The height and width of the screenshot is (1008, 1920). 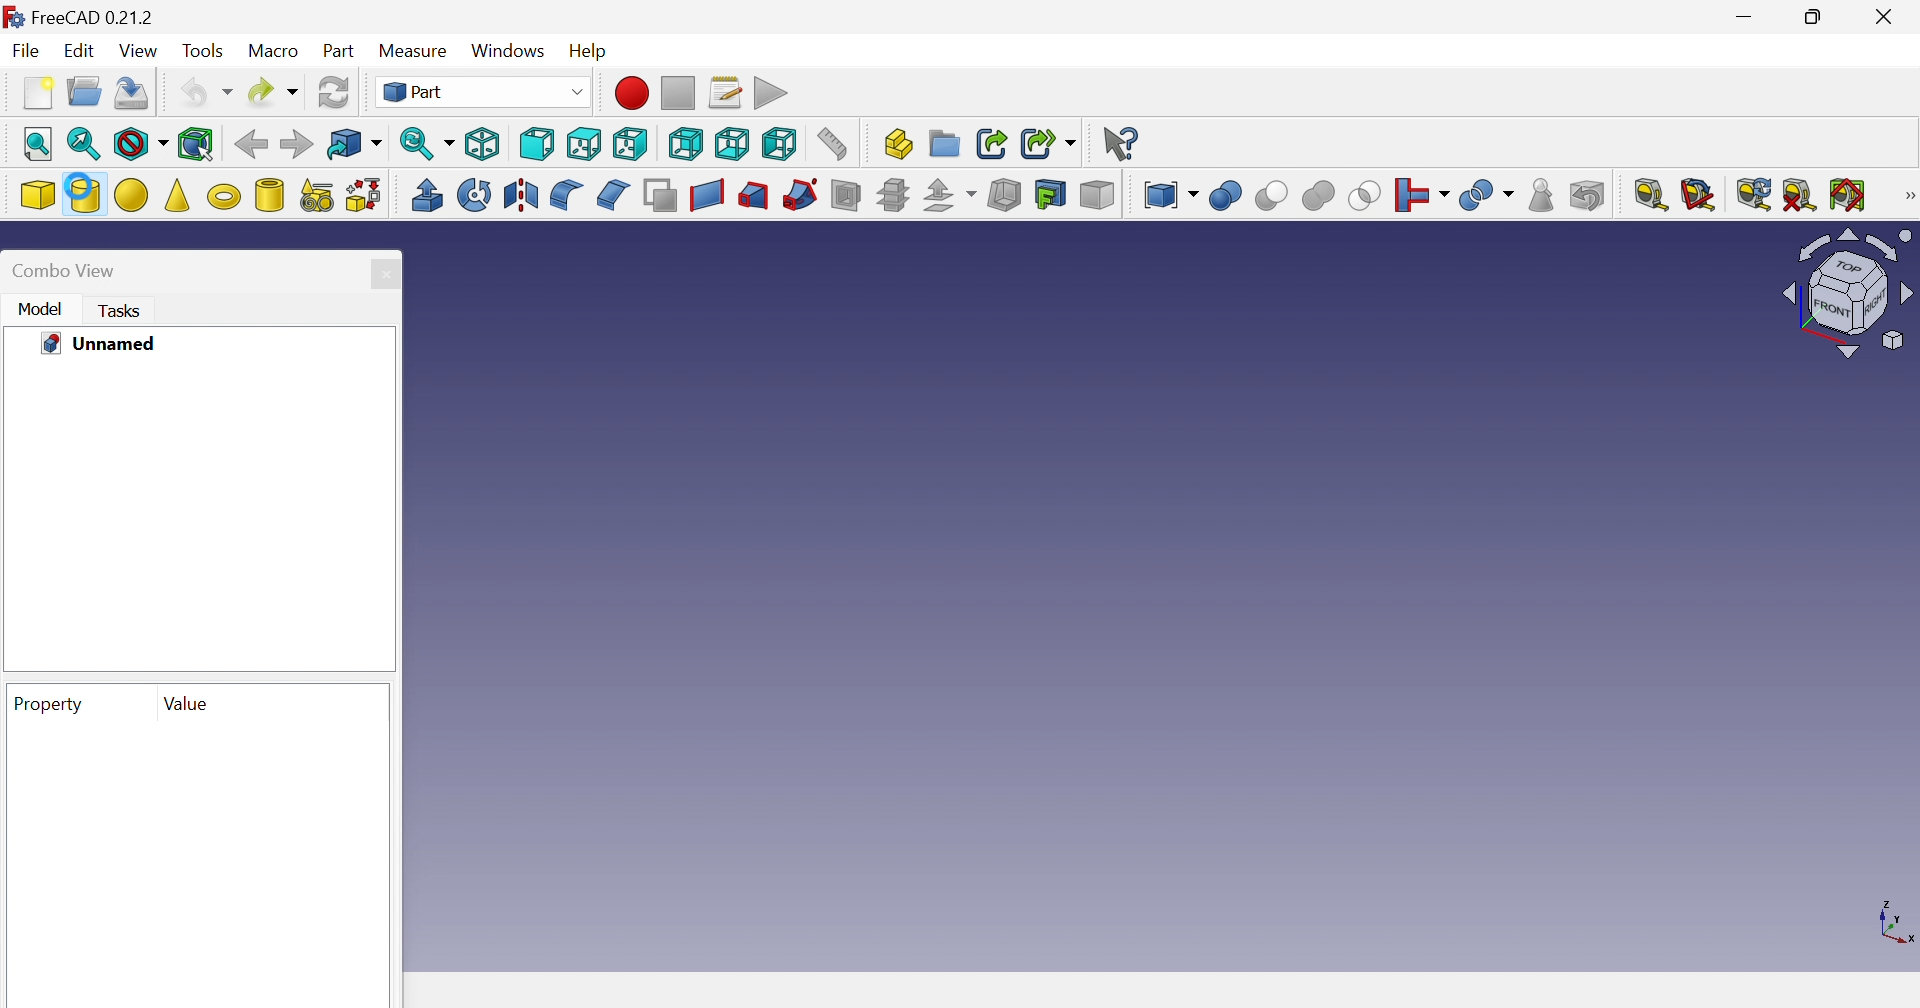 I want to click on Windows, so click(x=510, y=52).